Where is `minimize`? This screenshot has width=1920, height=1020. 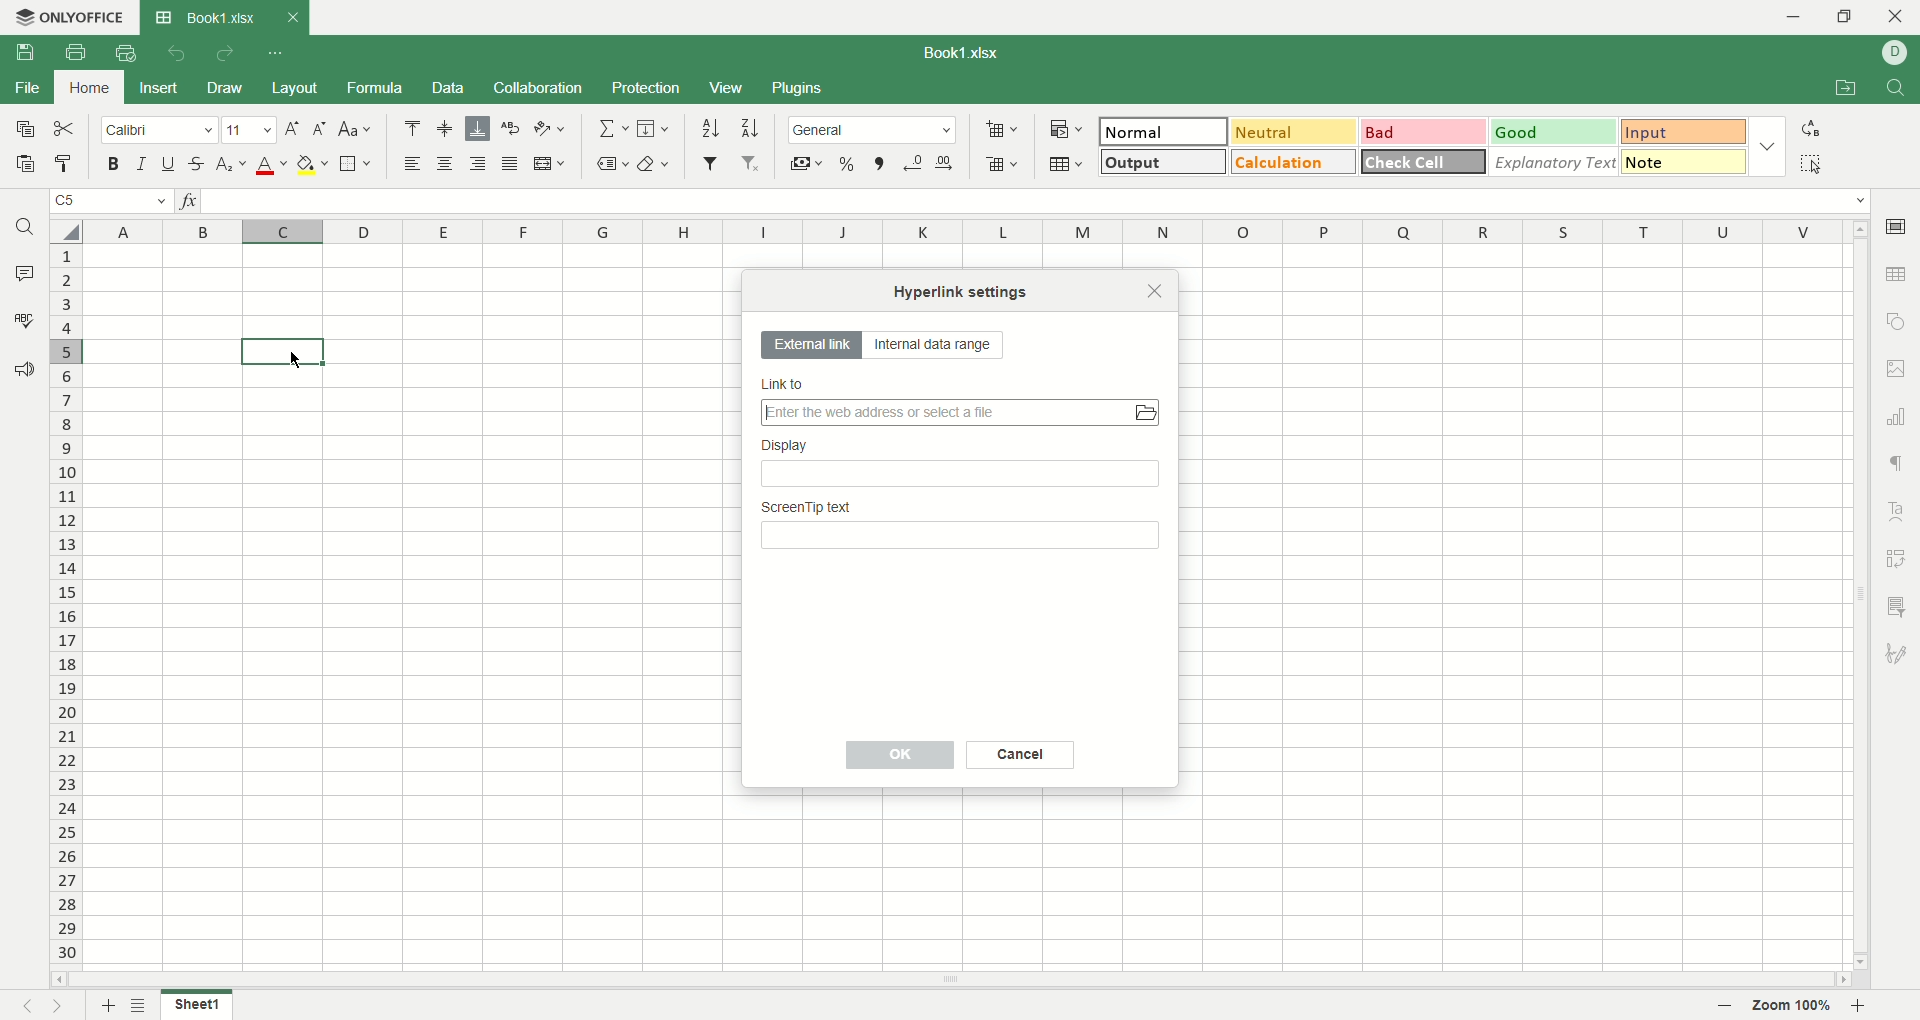
minimize is located at coordinates (1785, 16).